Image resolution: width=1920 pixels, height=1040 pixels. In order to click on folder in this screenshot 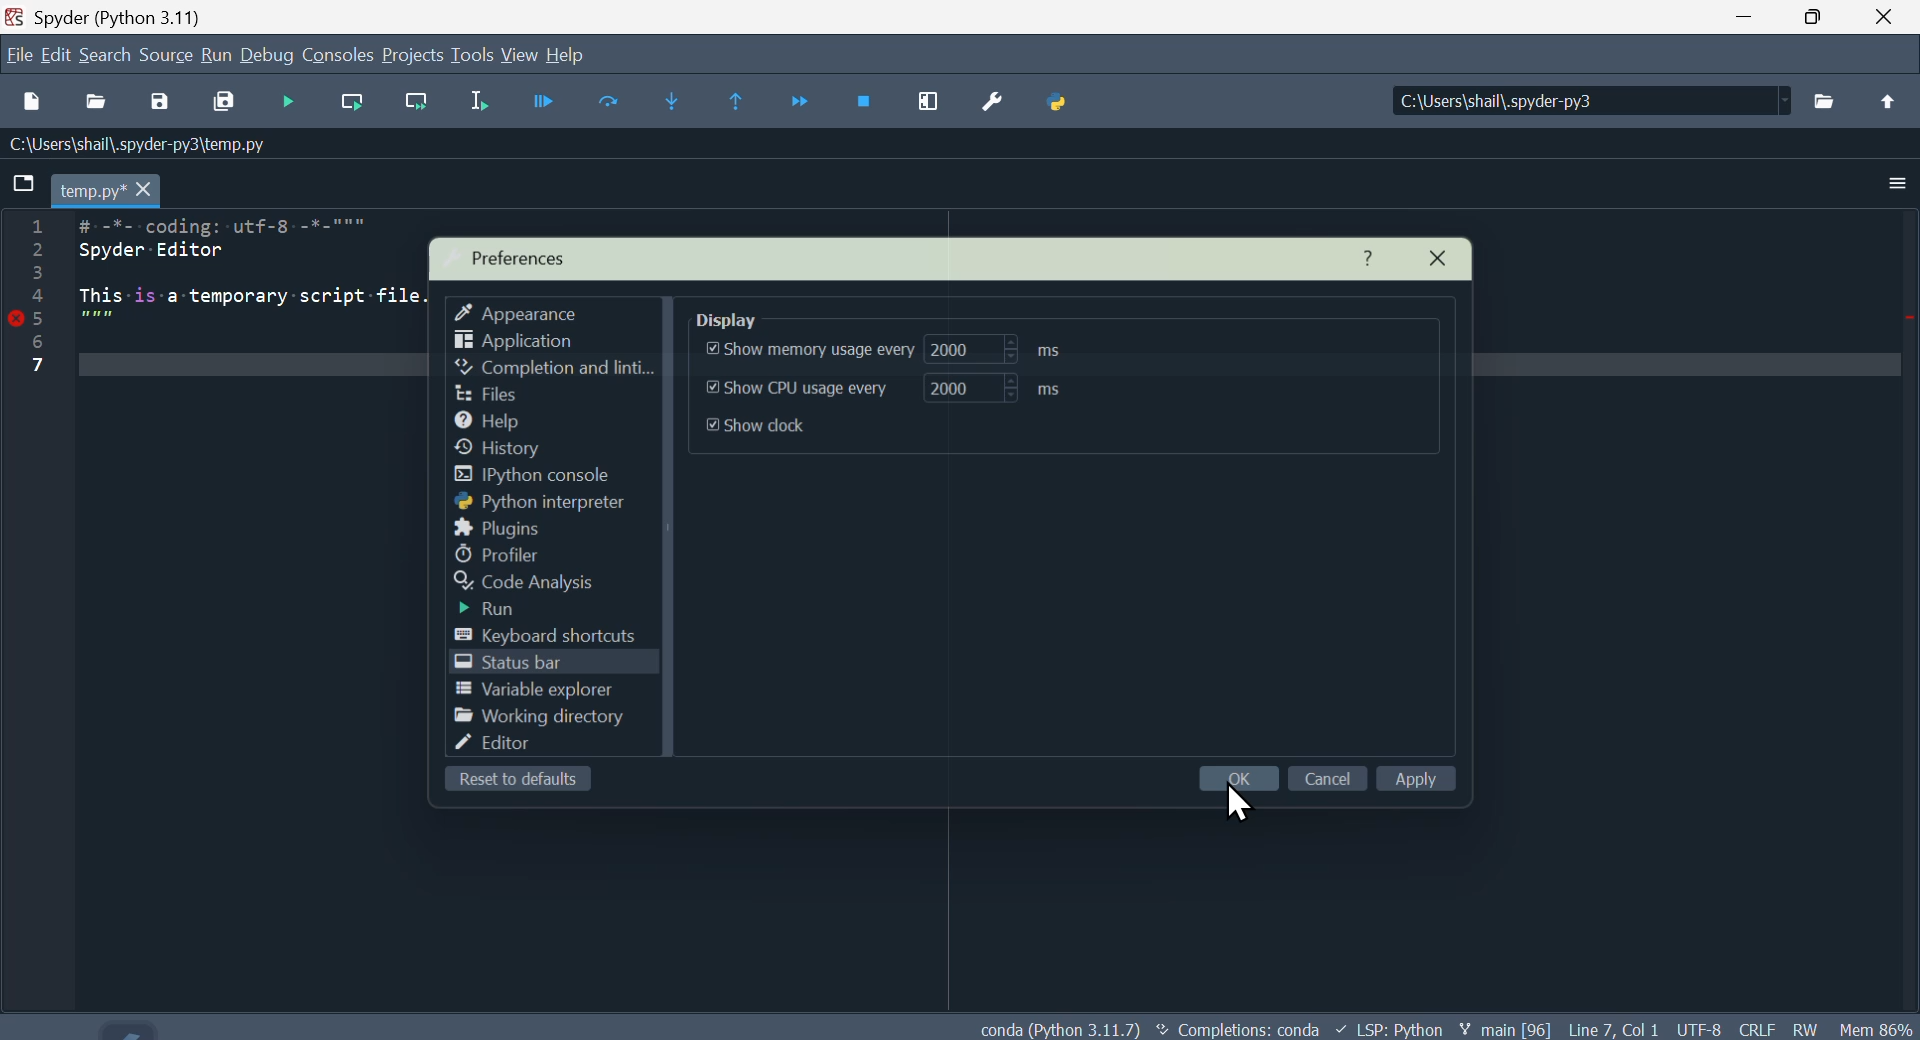, I will do `click(22, 187)`.